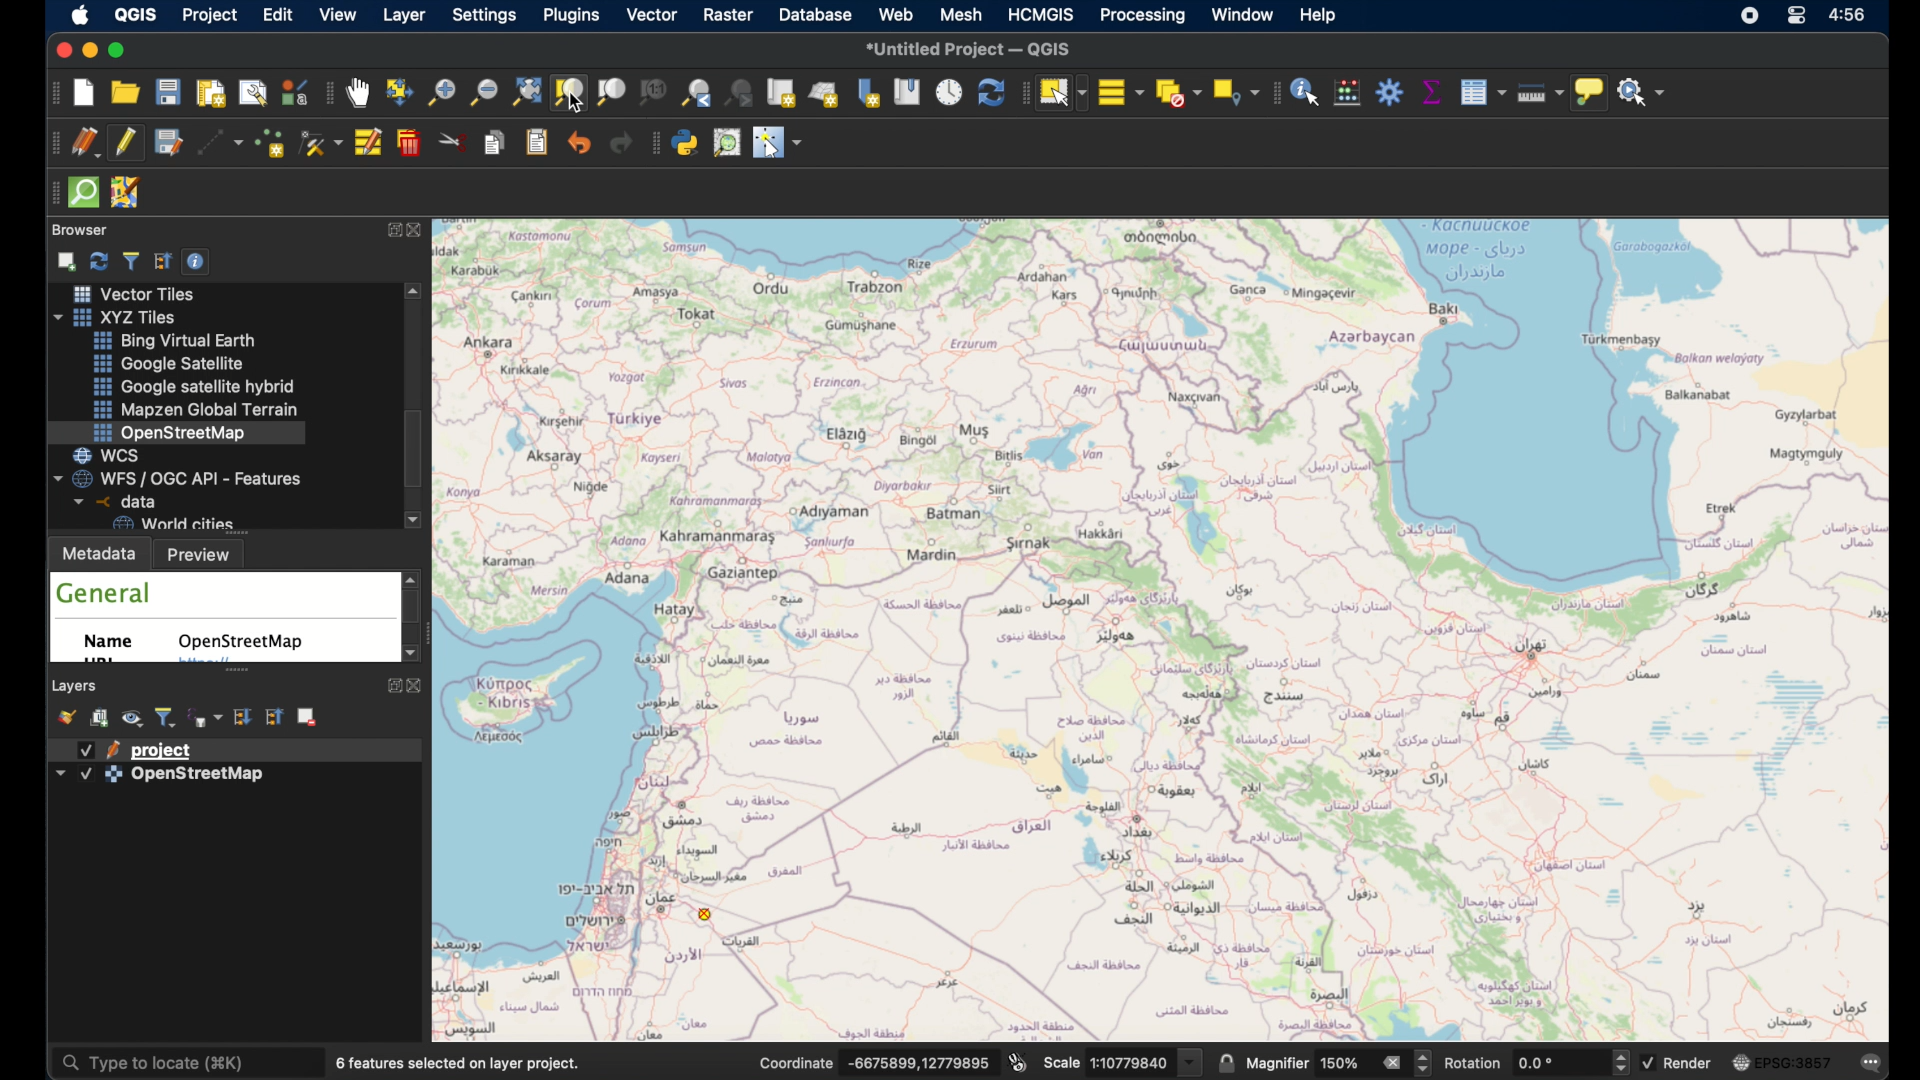 The width and height of the screenshot is (1920, 1080). What do you see at coordinates (199, 260) in the screenshot?
I see `enable/disbale properties widget` at bounding box center [199, 260].